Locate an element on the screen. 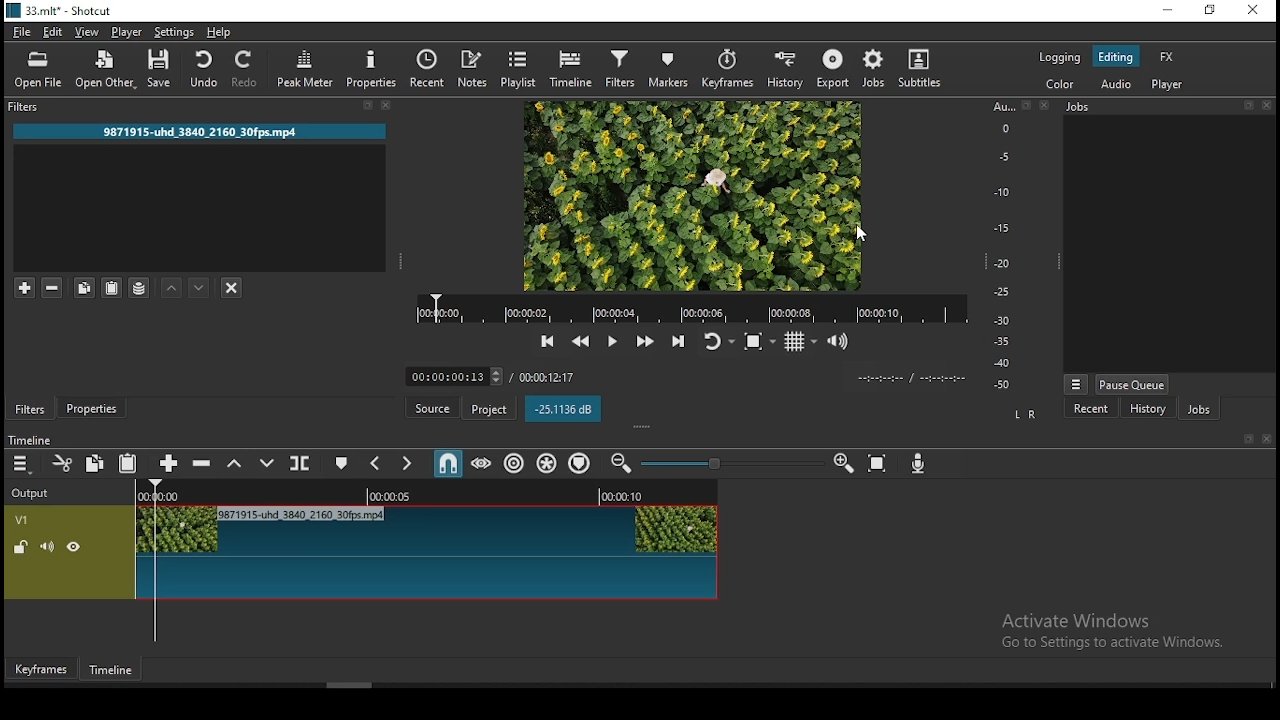 The image size is (1280, 720). bookmark is located at coordinates (364, 105).